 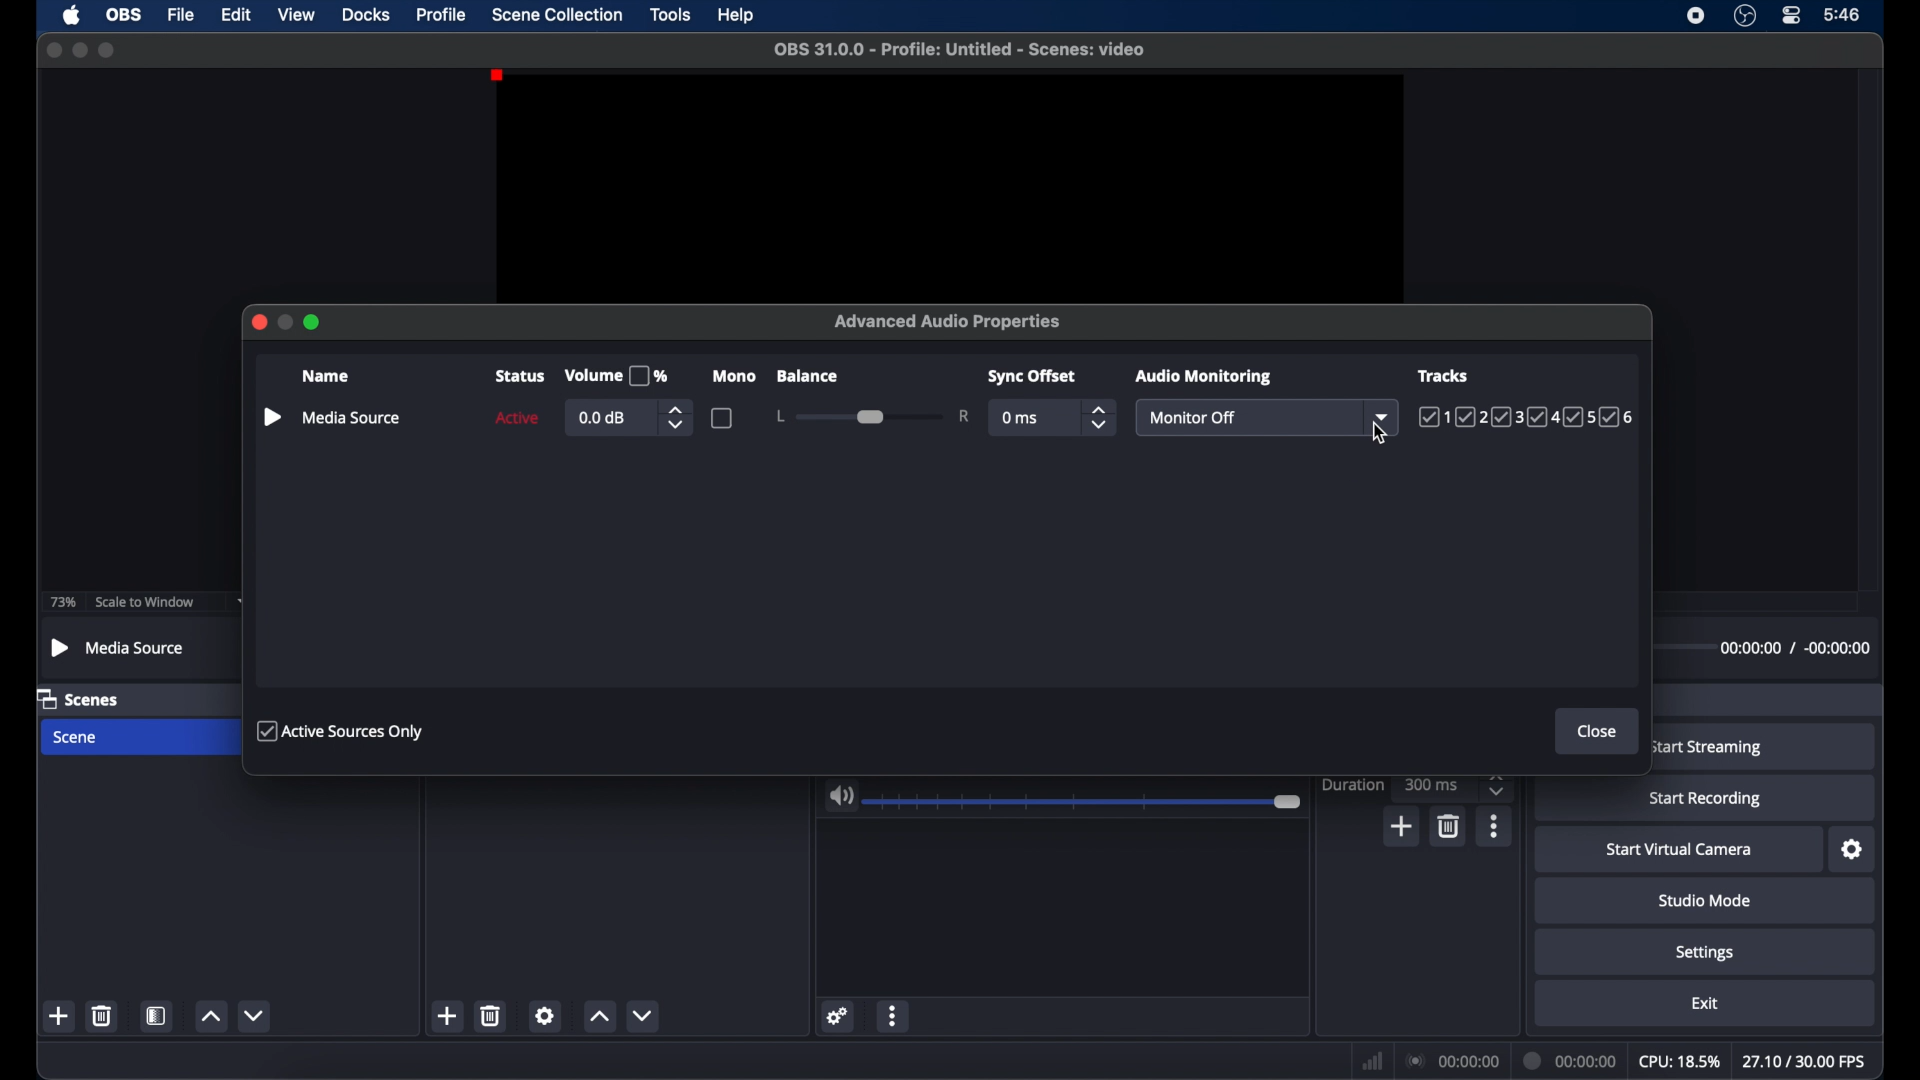 What do you see at coordinates (1567, 1060) in the screenshot?
I see `duration` at bounding box center [1567, 1060].